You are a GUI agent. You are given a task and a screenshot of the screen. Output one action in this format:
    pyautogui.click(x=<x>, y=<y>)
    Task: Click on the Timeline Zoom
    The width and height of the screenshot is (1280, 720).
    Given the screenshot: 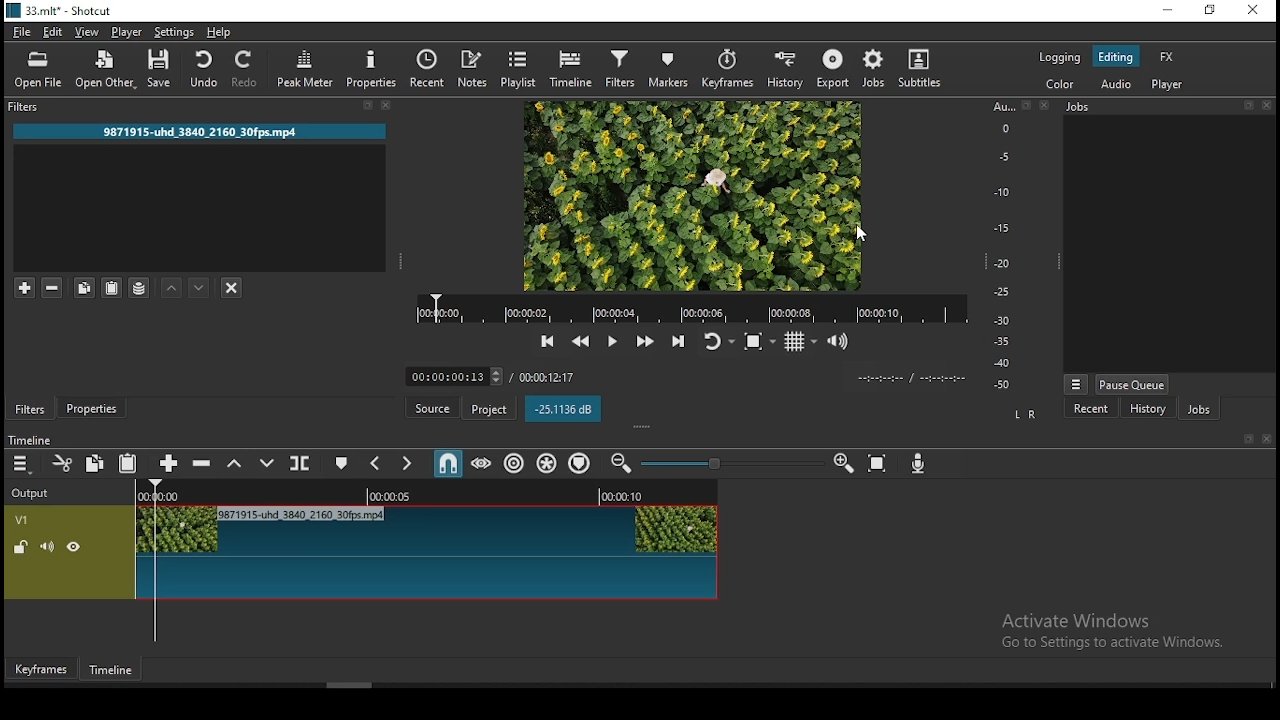 What is the action you would take?
    pyautogui.click(x=732, y=464)
    